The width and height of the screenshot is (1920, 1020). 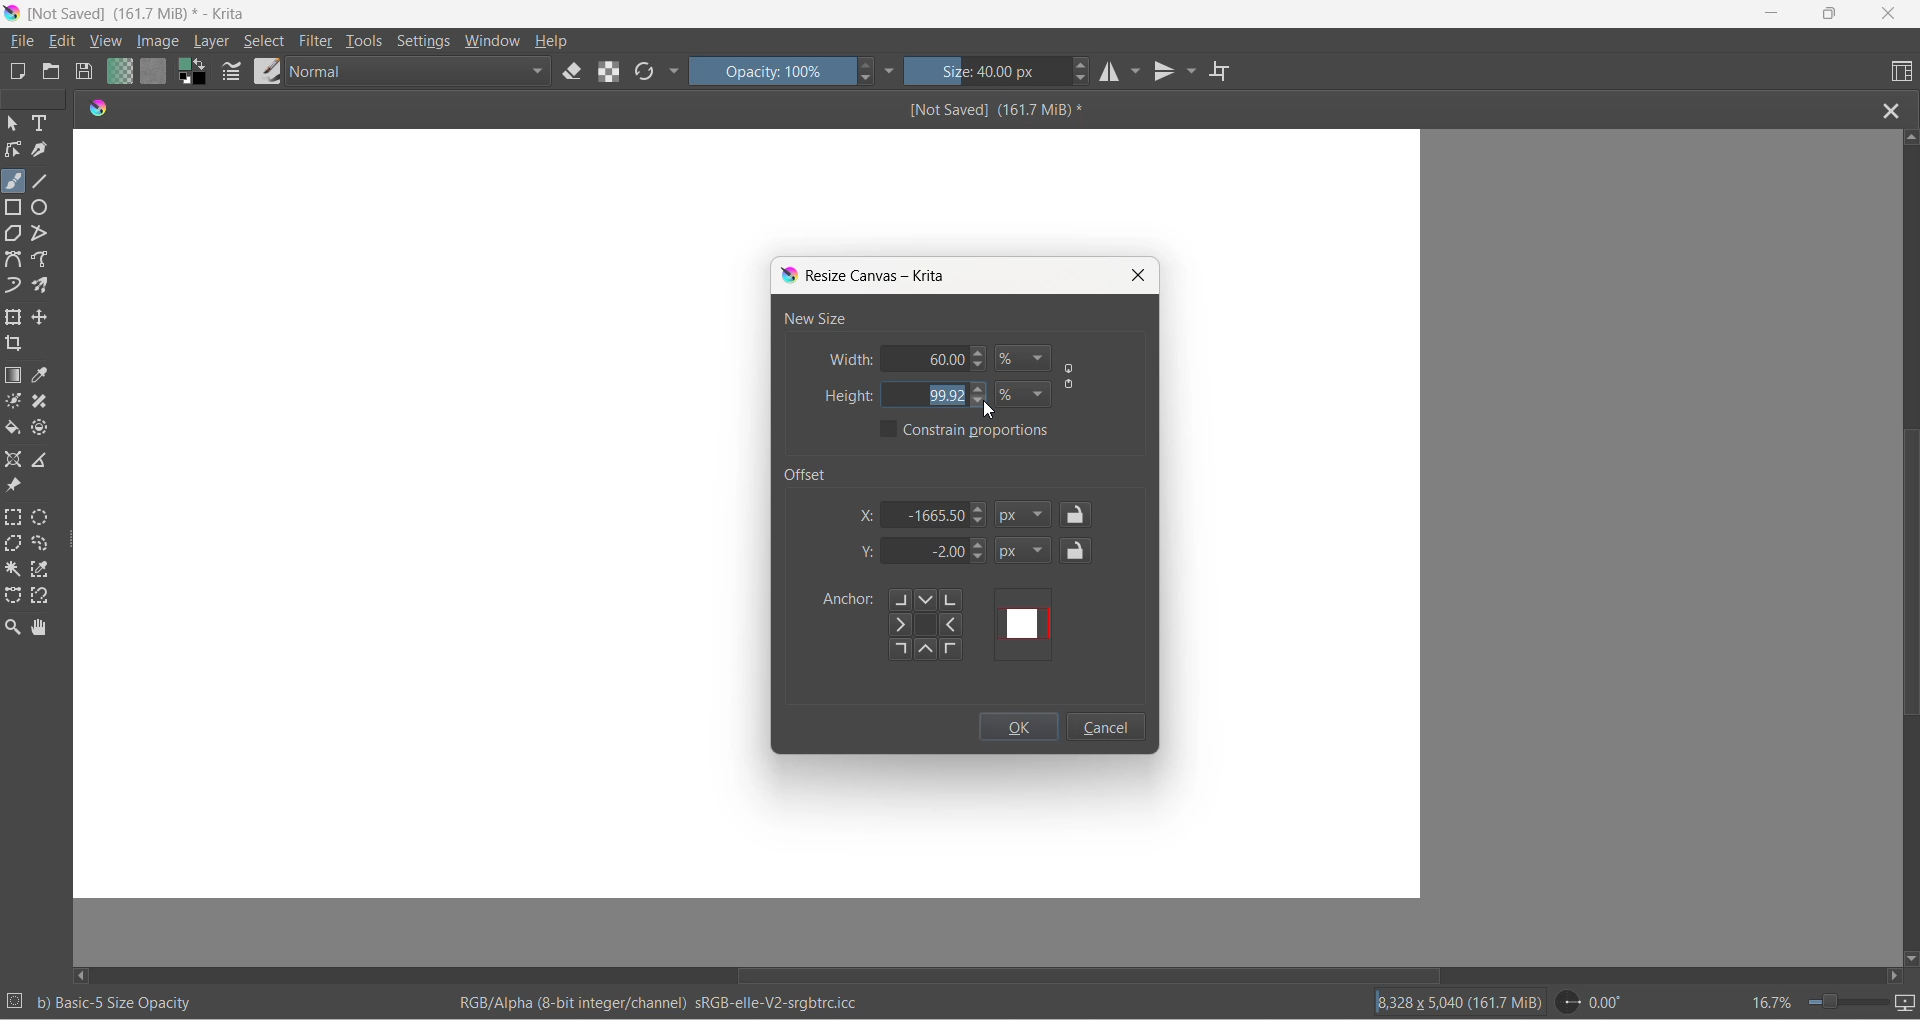 What do you see at coordinates (16, 262) in the screenshot?
I see `Bezier curve tool ` at bounding box center [16, 262].